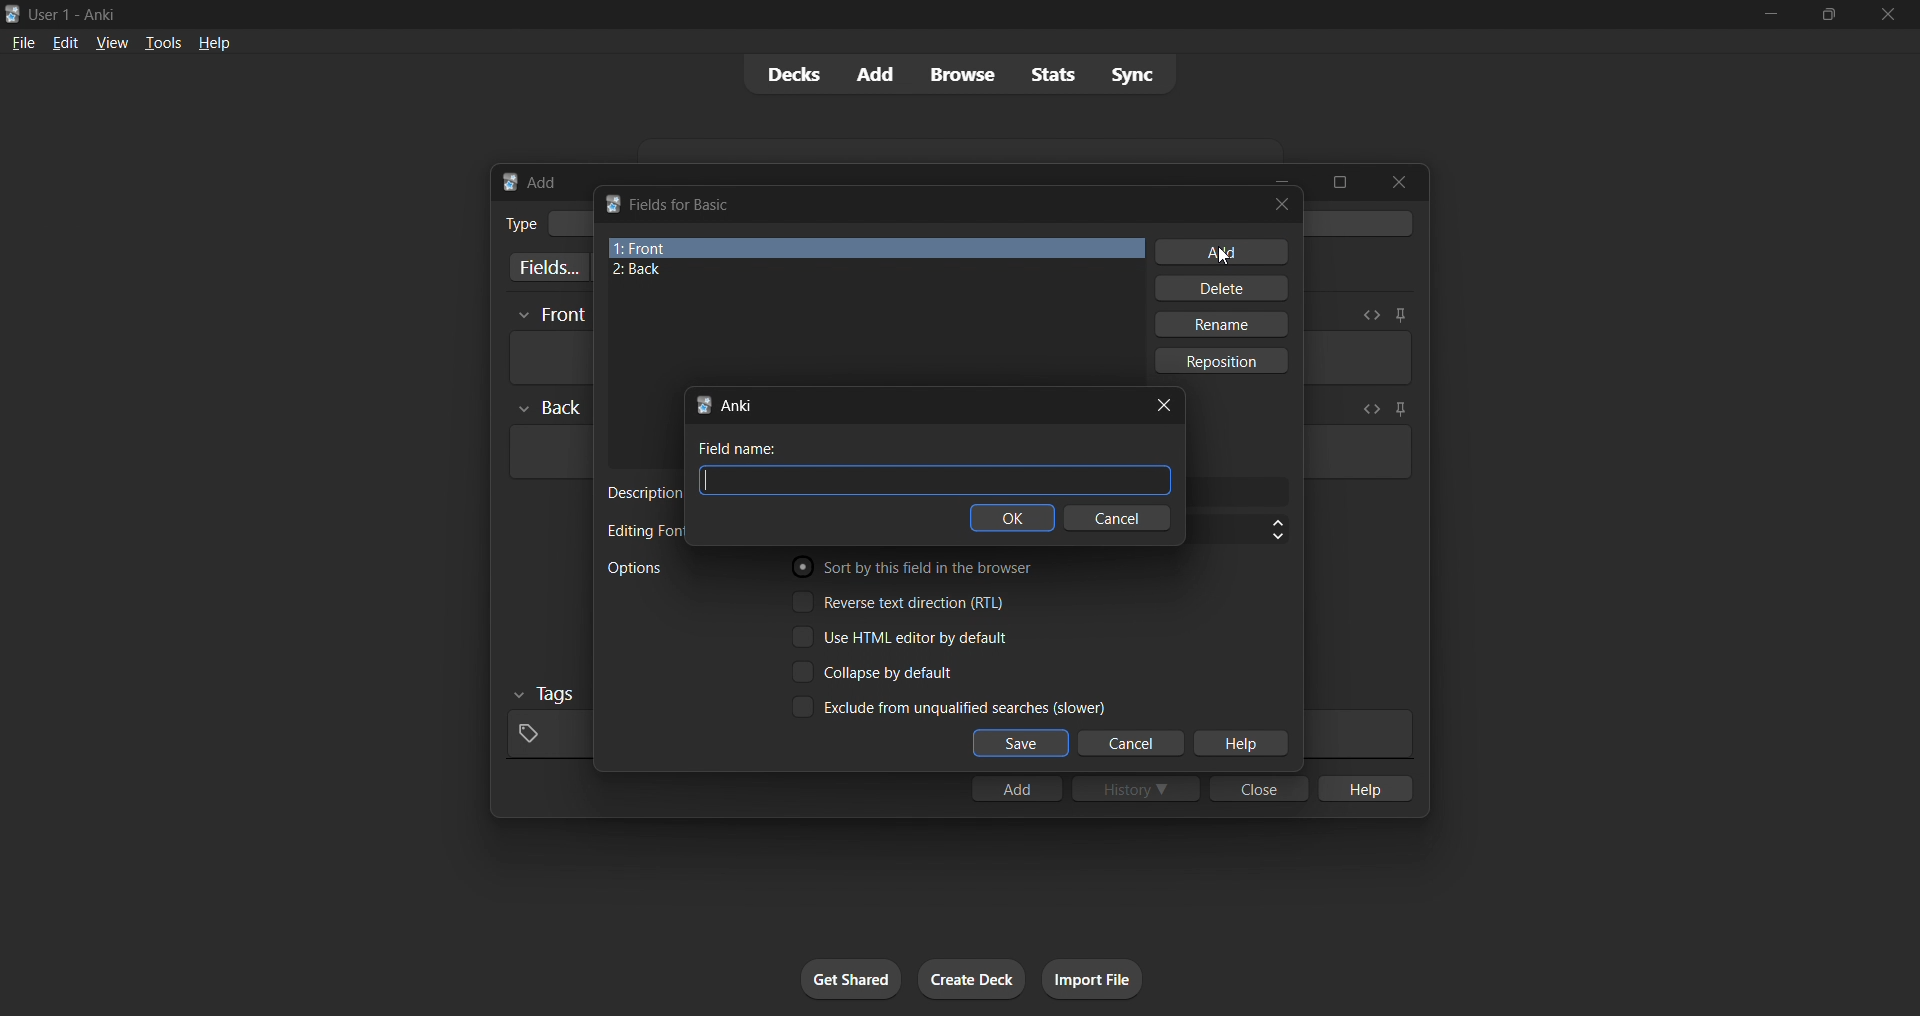 This screenshot has height=1016, width=1920. What do you see at coordinates (543, 182) in the screenshot?
I see `add title bar` at bounding box center [543, 182].